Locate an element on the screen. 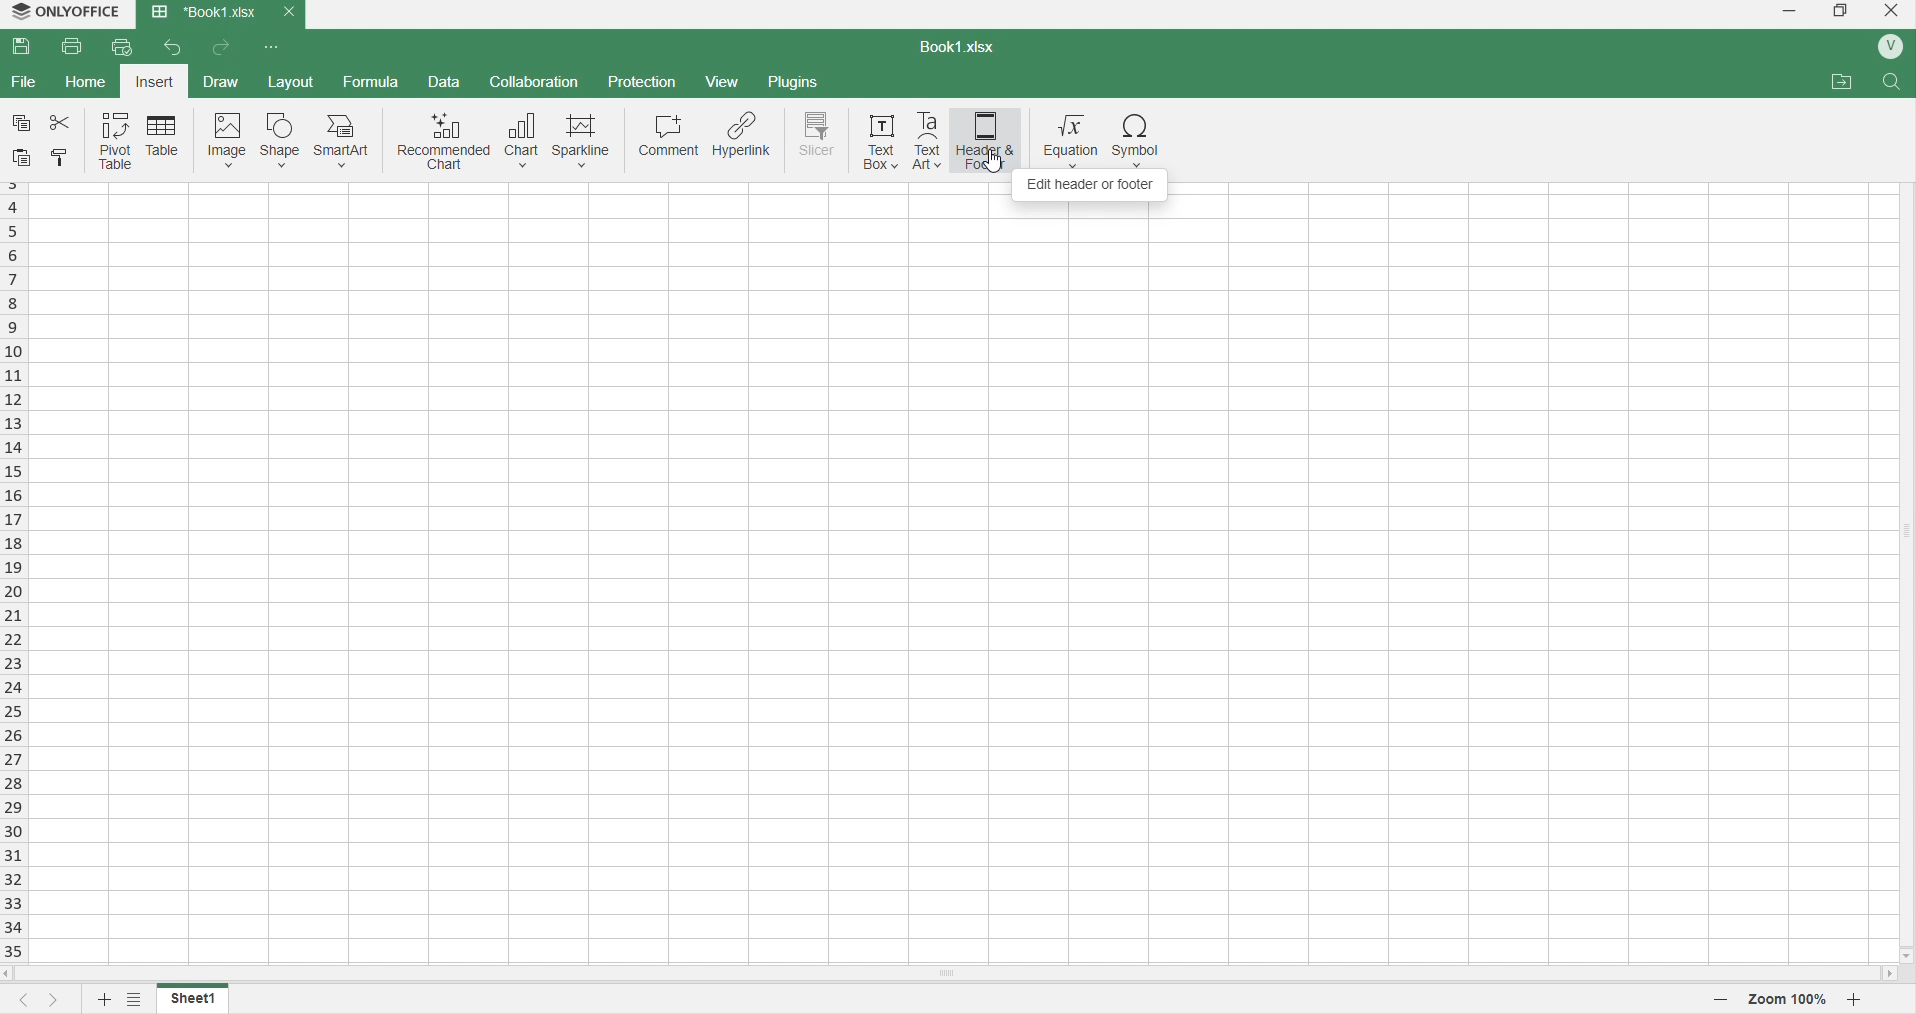 The height and width of the screenshot is (1014, 1916). text box is located at coordinates (879, 142).